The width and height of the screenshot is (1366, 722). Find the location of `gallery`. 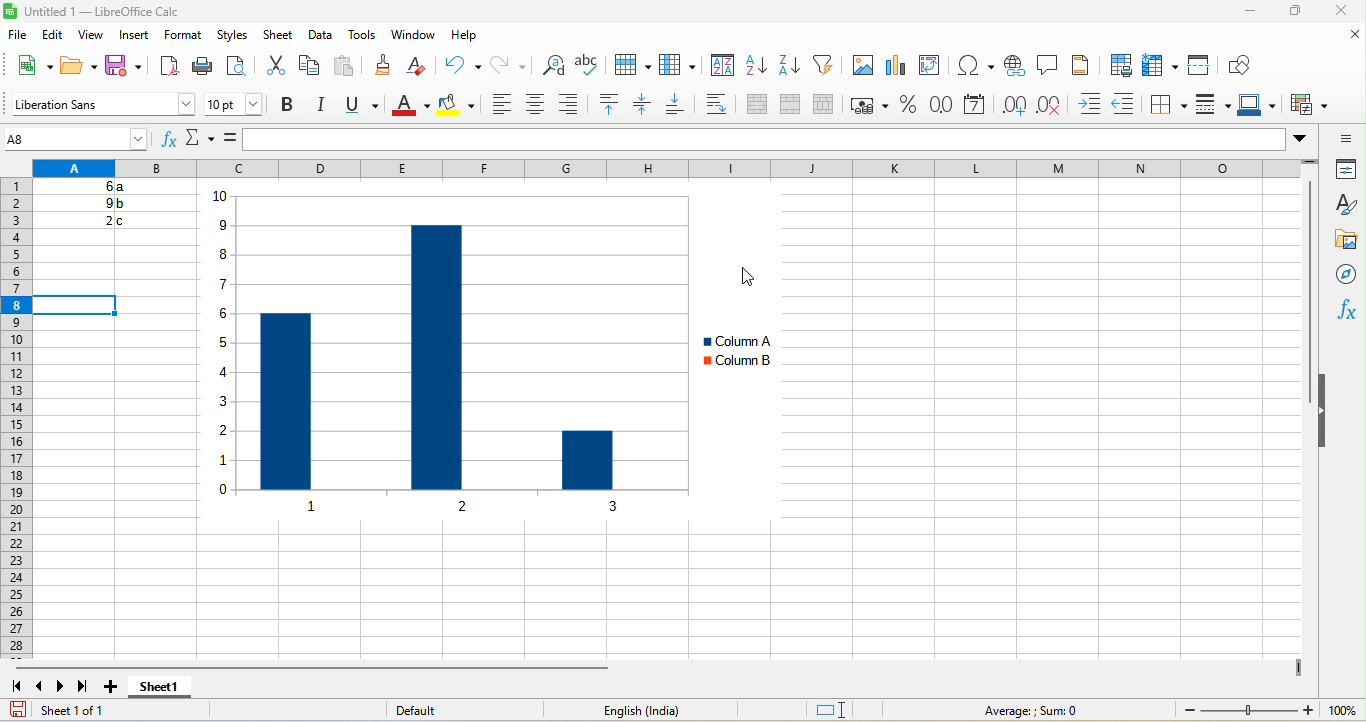

gallery is located at coordinates (1343, 241).